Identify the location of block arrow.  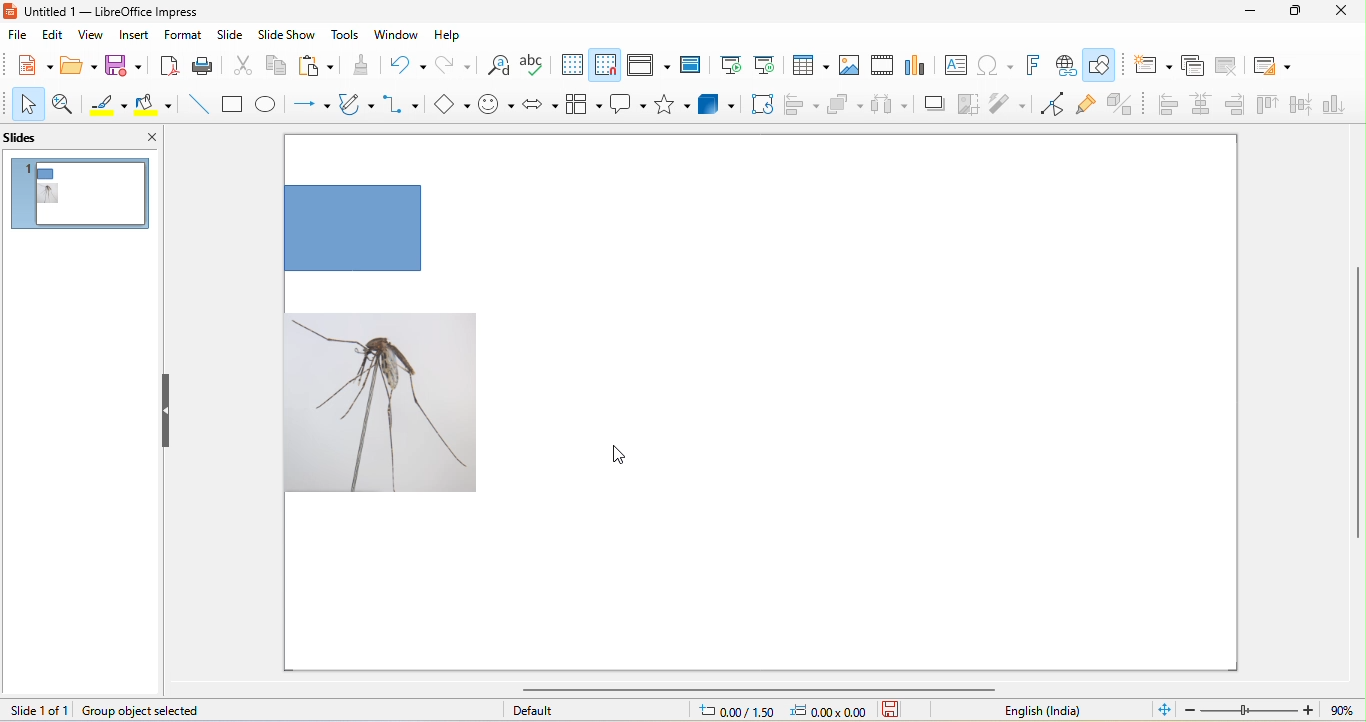
(538, 105).